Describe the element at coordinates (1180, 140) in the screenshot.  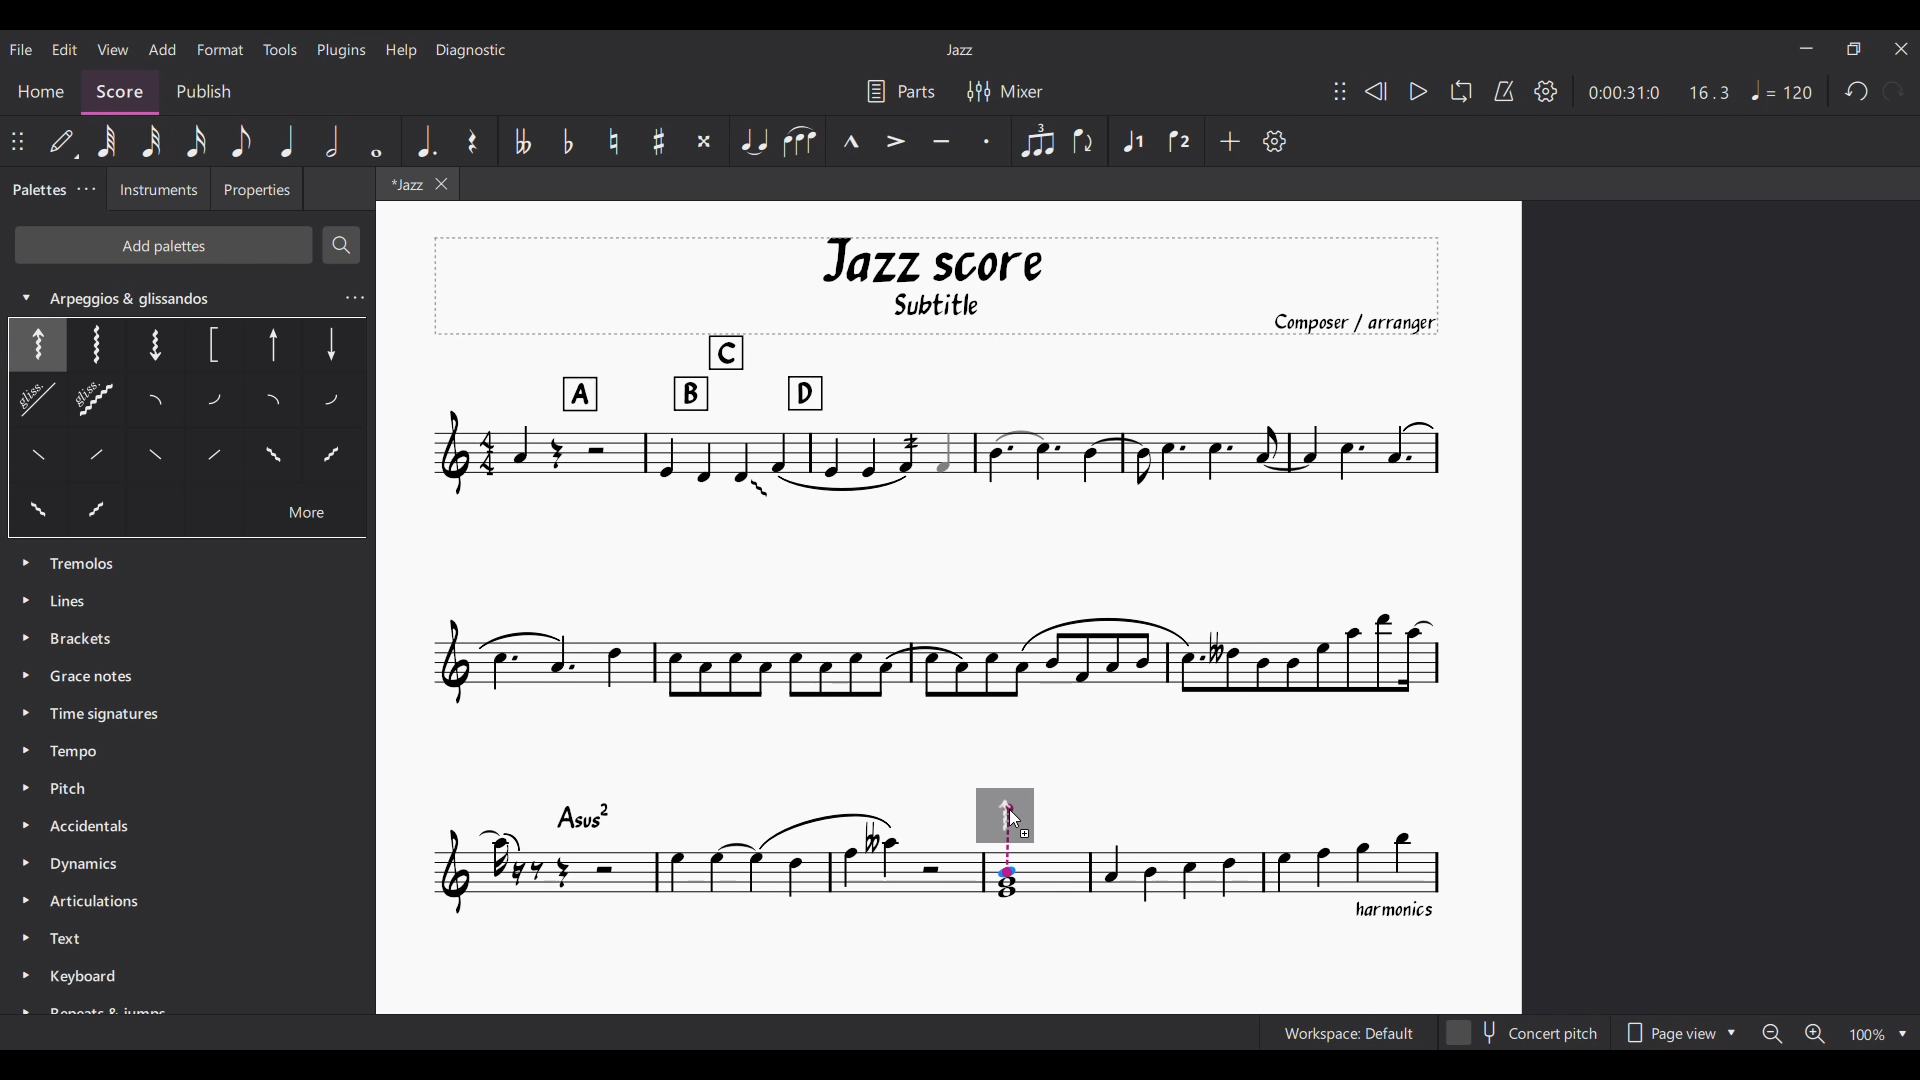
I see `Voice 2` at that location.